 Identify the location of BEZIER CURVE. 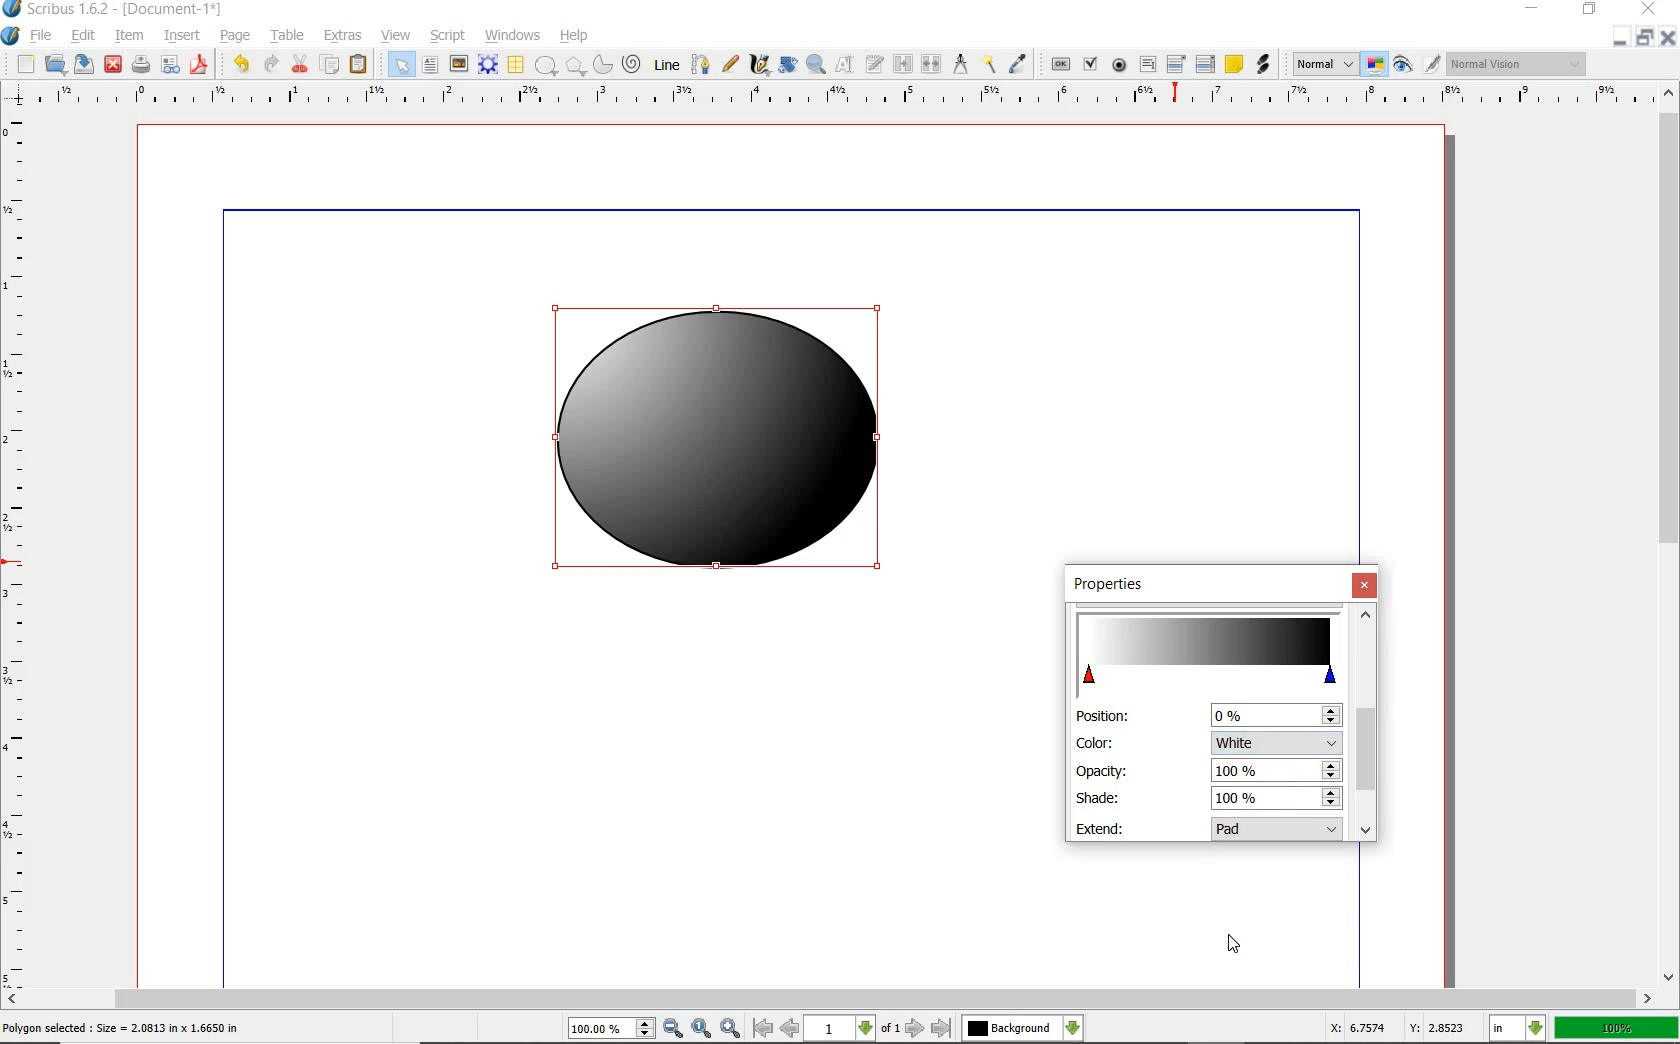
(701, 64).